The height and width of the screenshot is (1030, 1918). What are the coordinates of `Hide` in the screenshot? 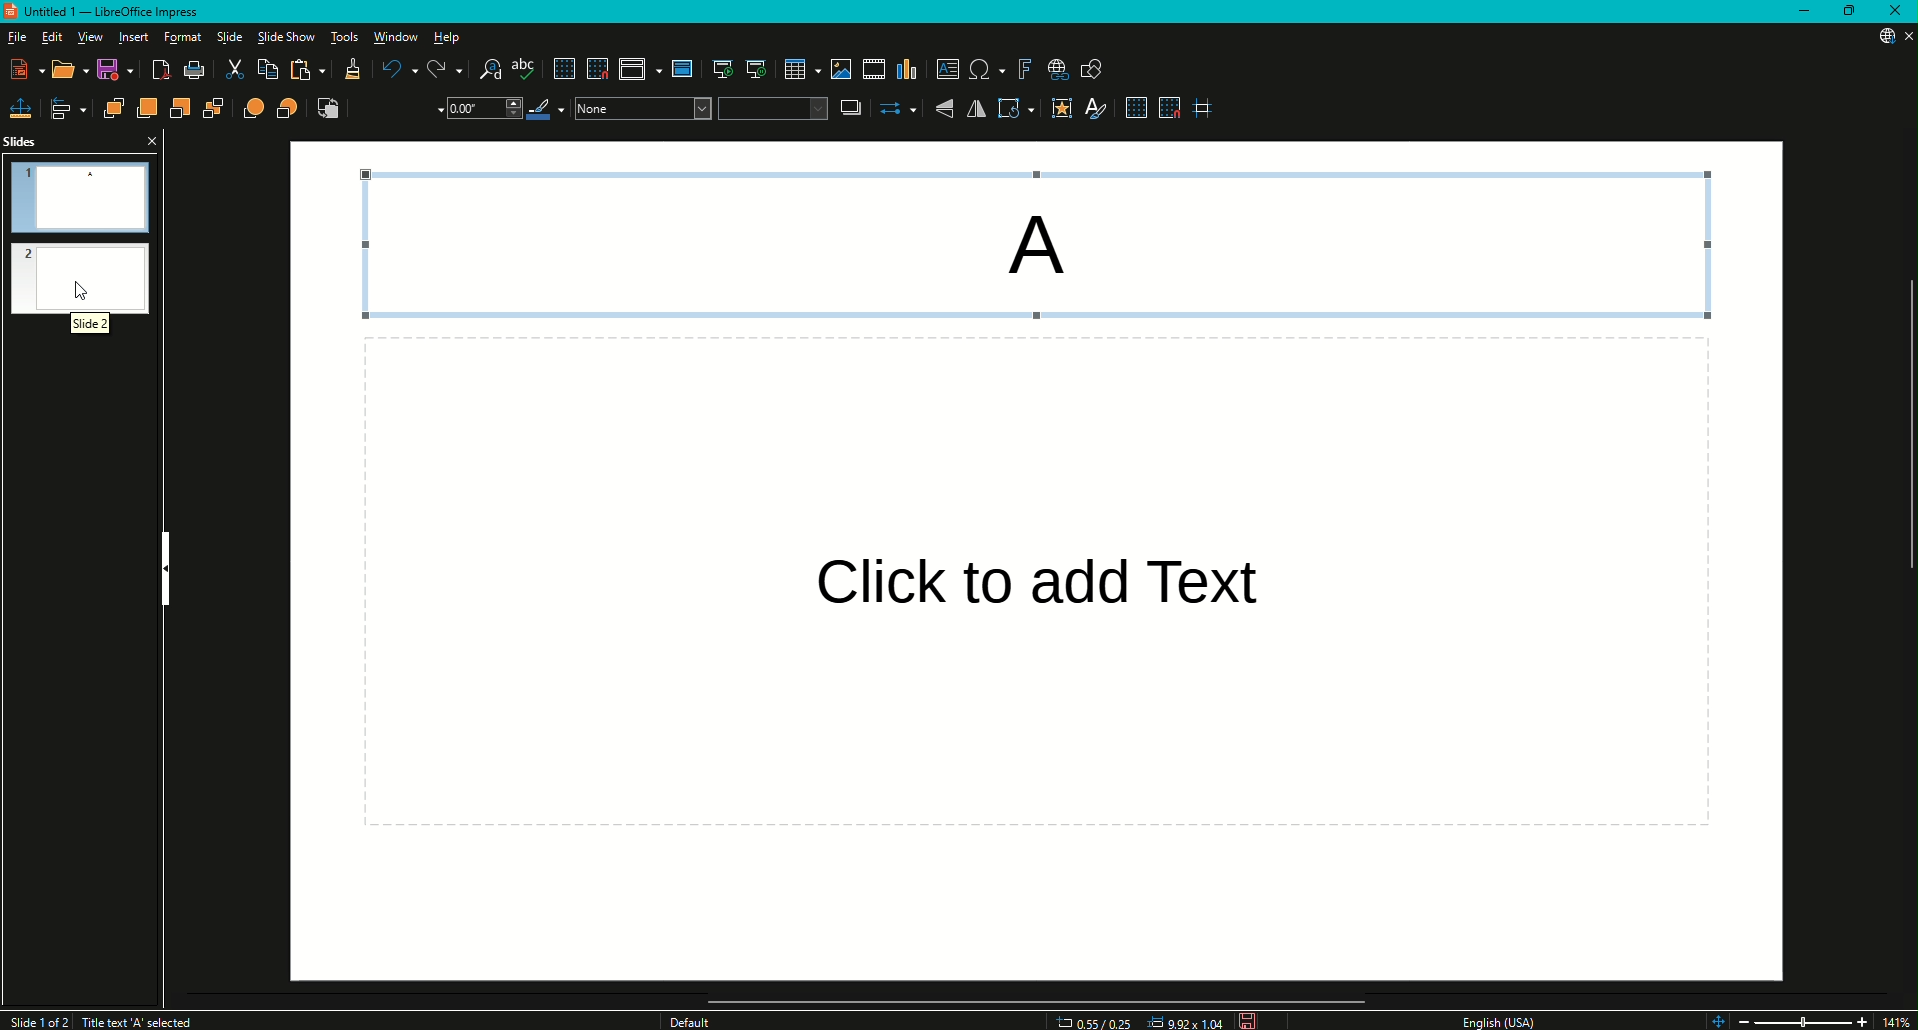 It's located at (168, 561).